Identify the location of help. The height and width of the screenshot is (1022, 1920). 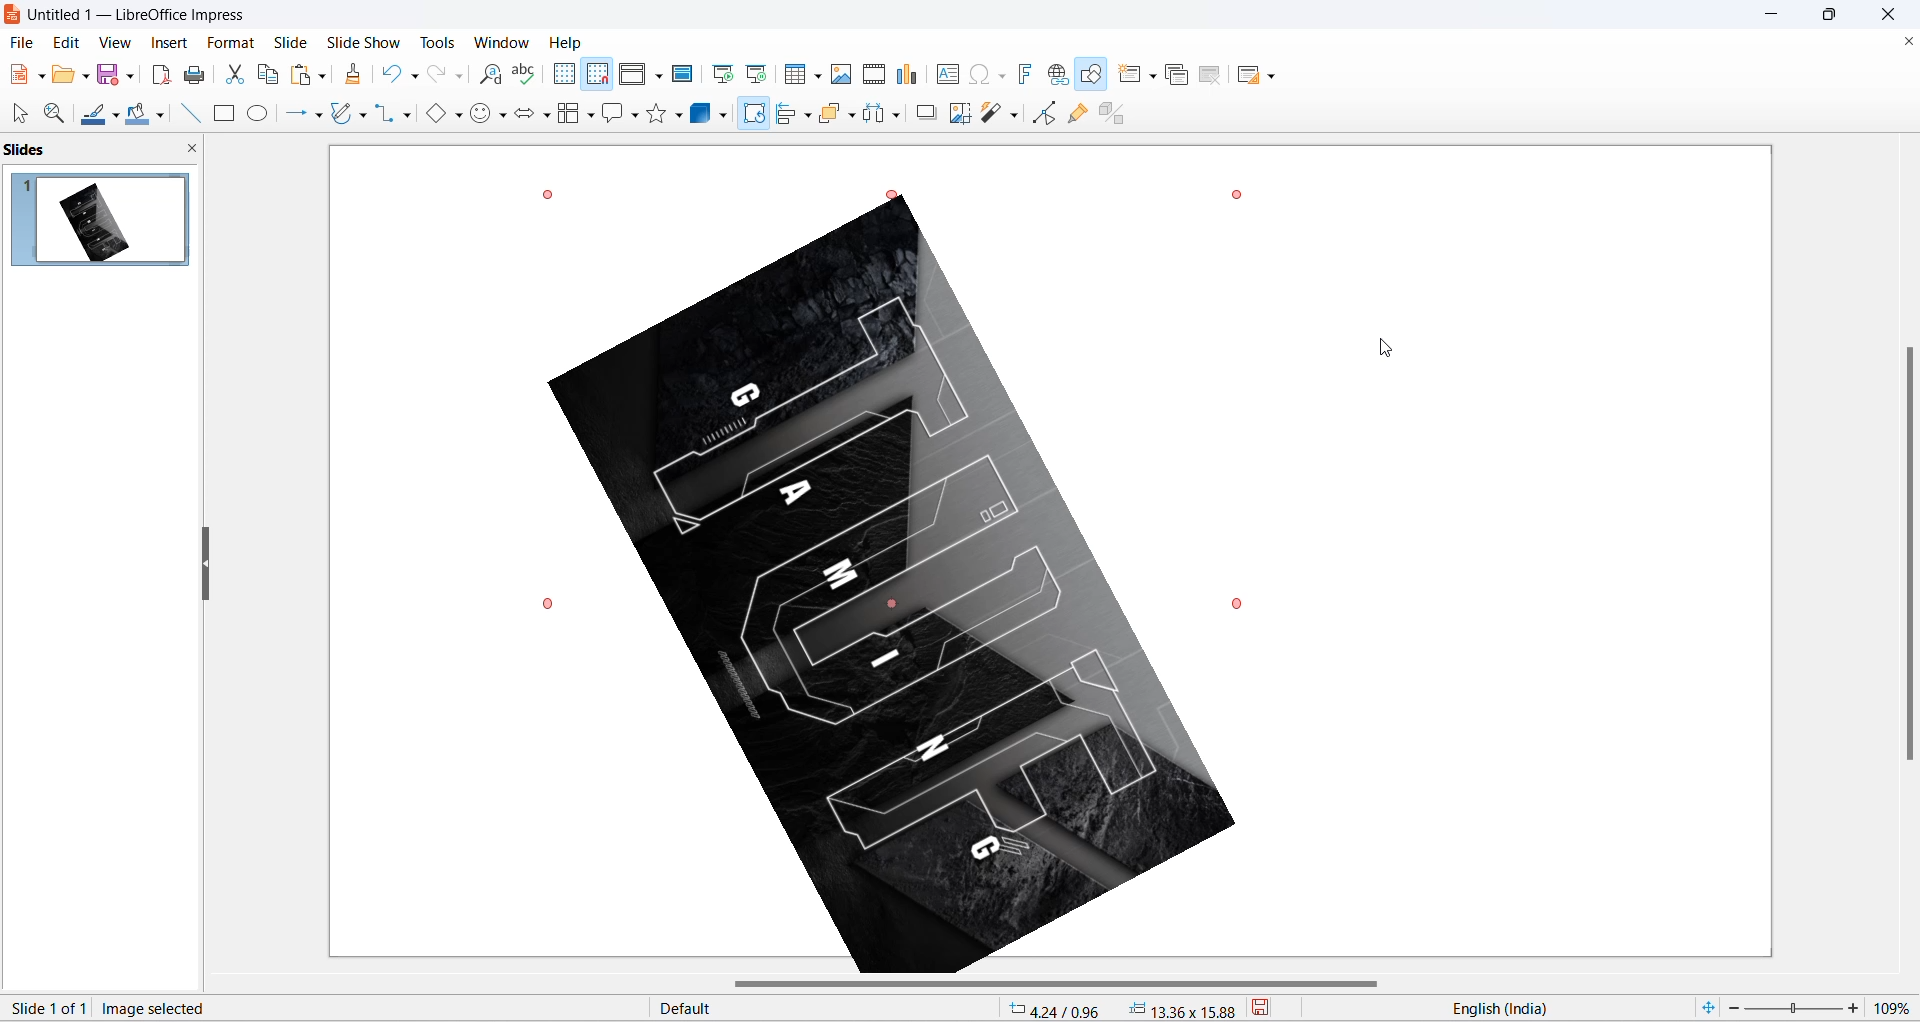
(567, 42).